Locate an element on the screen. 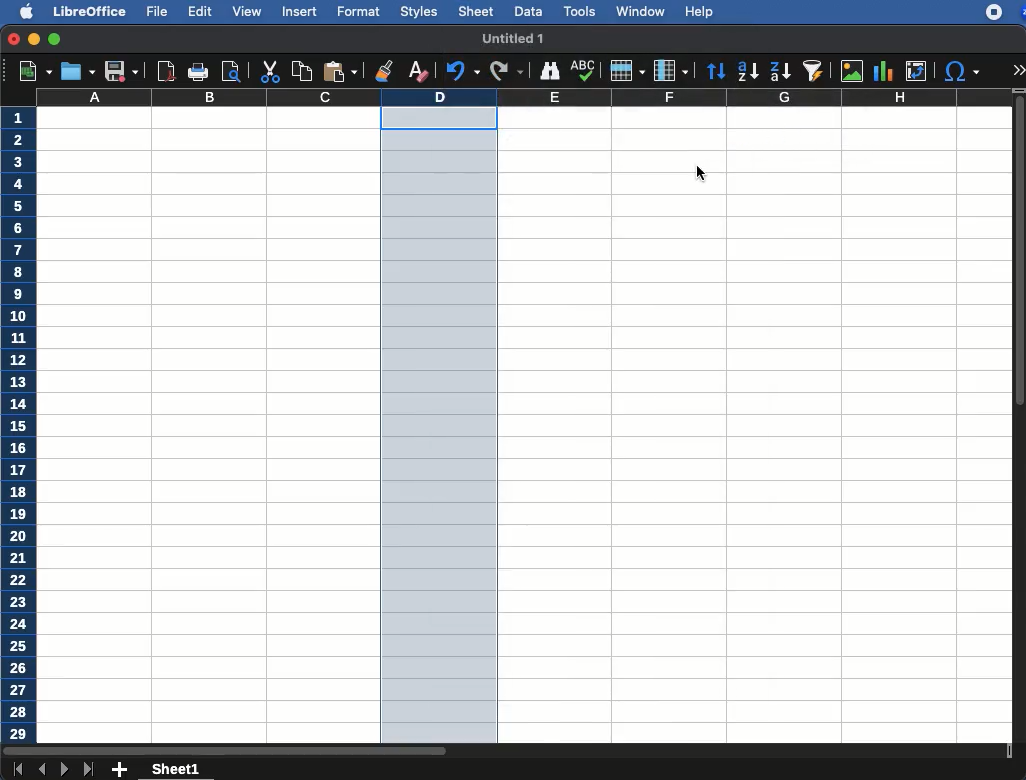 Image resolution: width=1026 pixels, height=780 pixels. redo is located at coordinates (507, 71).